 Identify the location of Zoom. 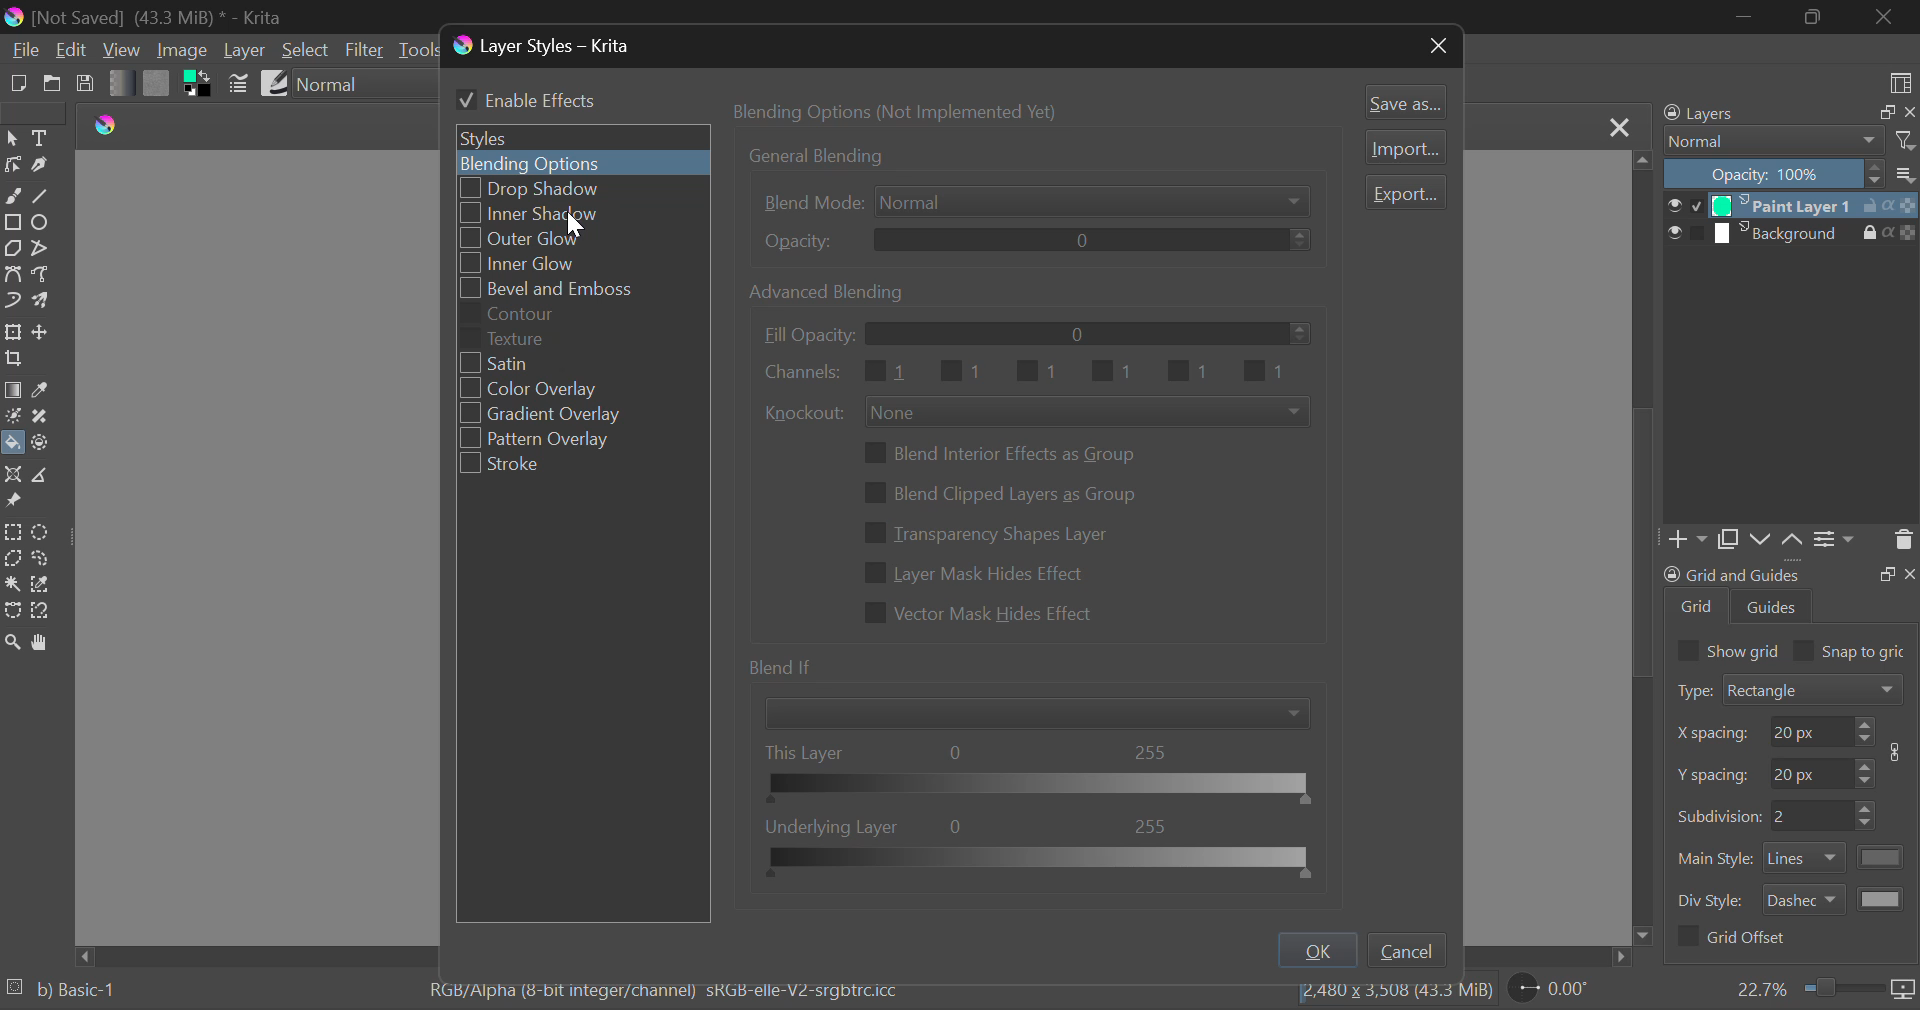
(13, 641).